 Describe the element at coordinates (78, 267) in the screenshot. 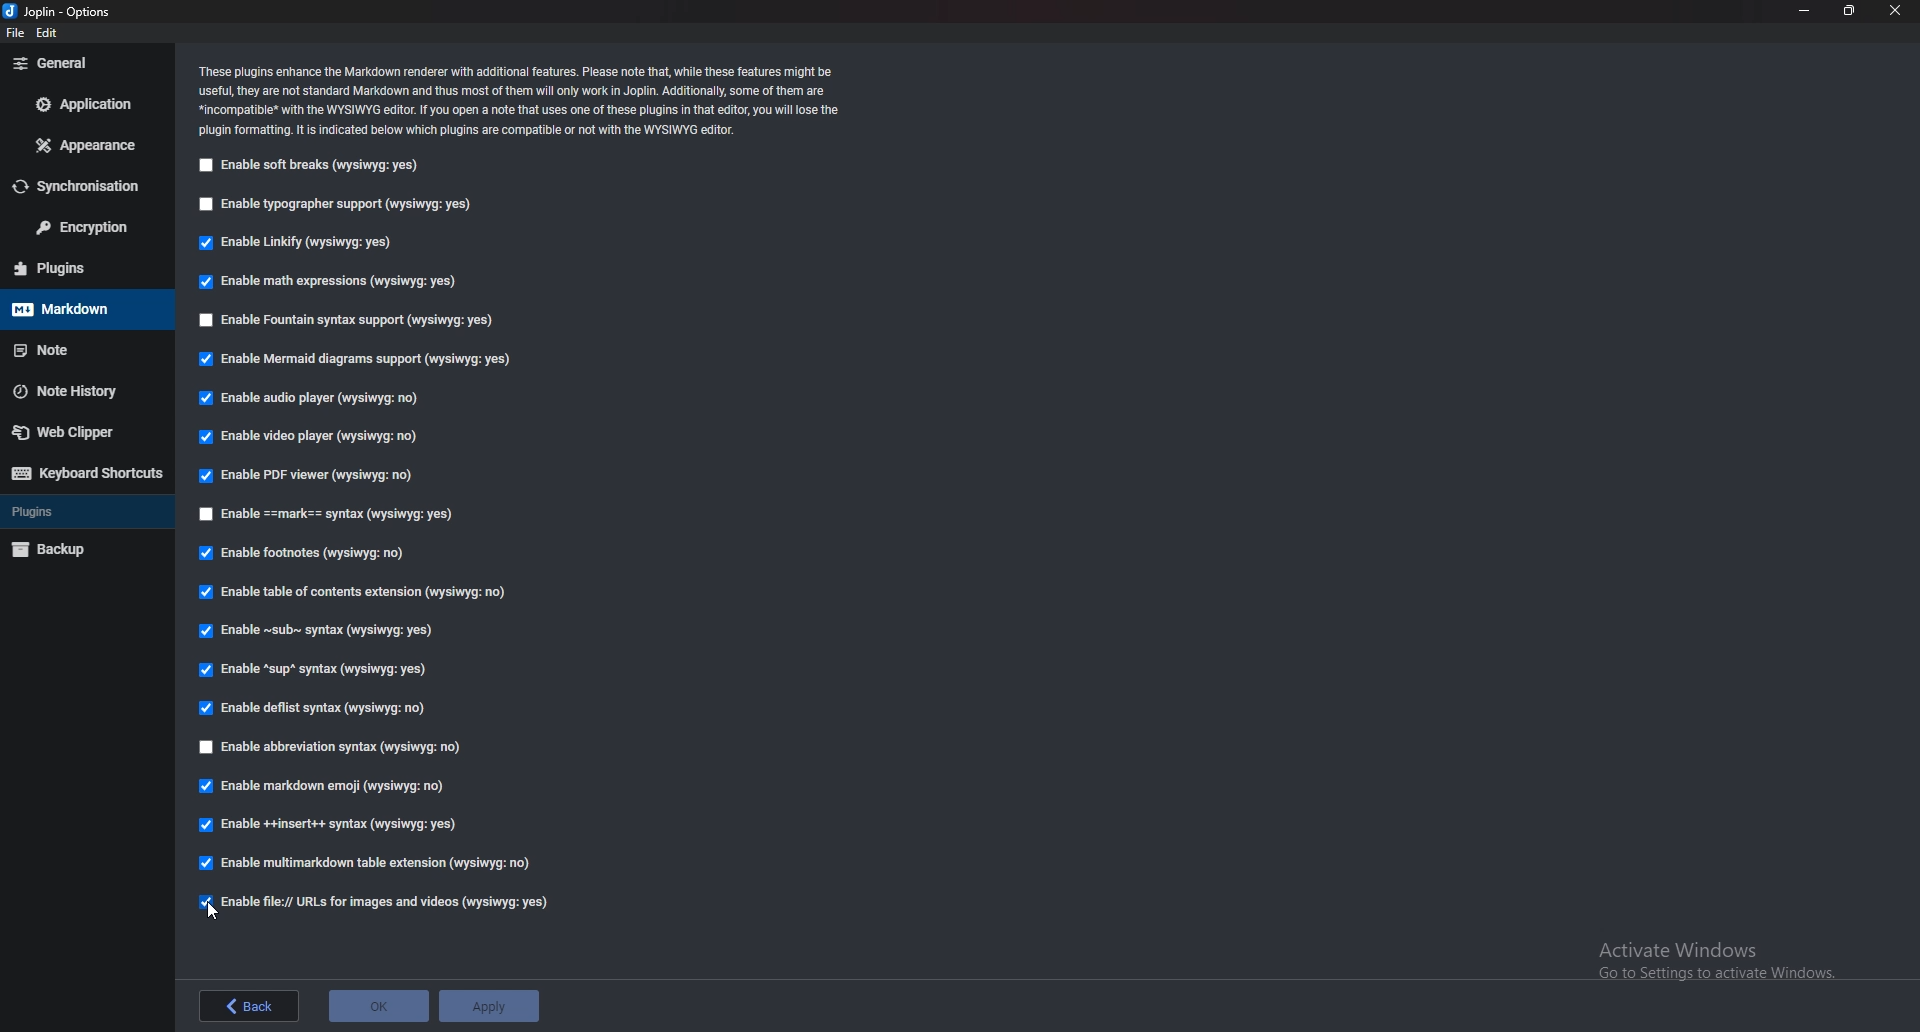

I see `plugins` at that location.